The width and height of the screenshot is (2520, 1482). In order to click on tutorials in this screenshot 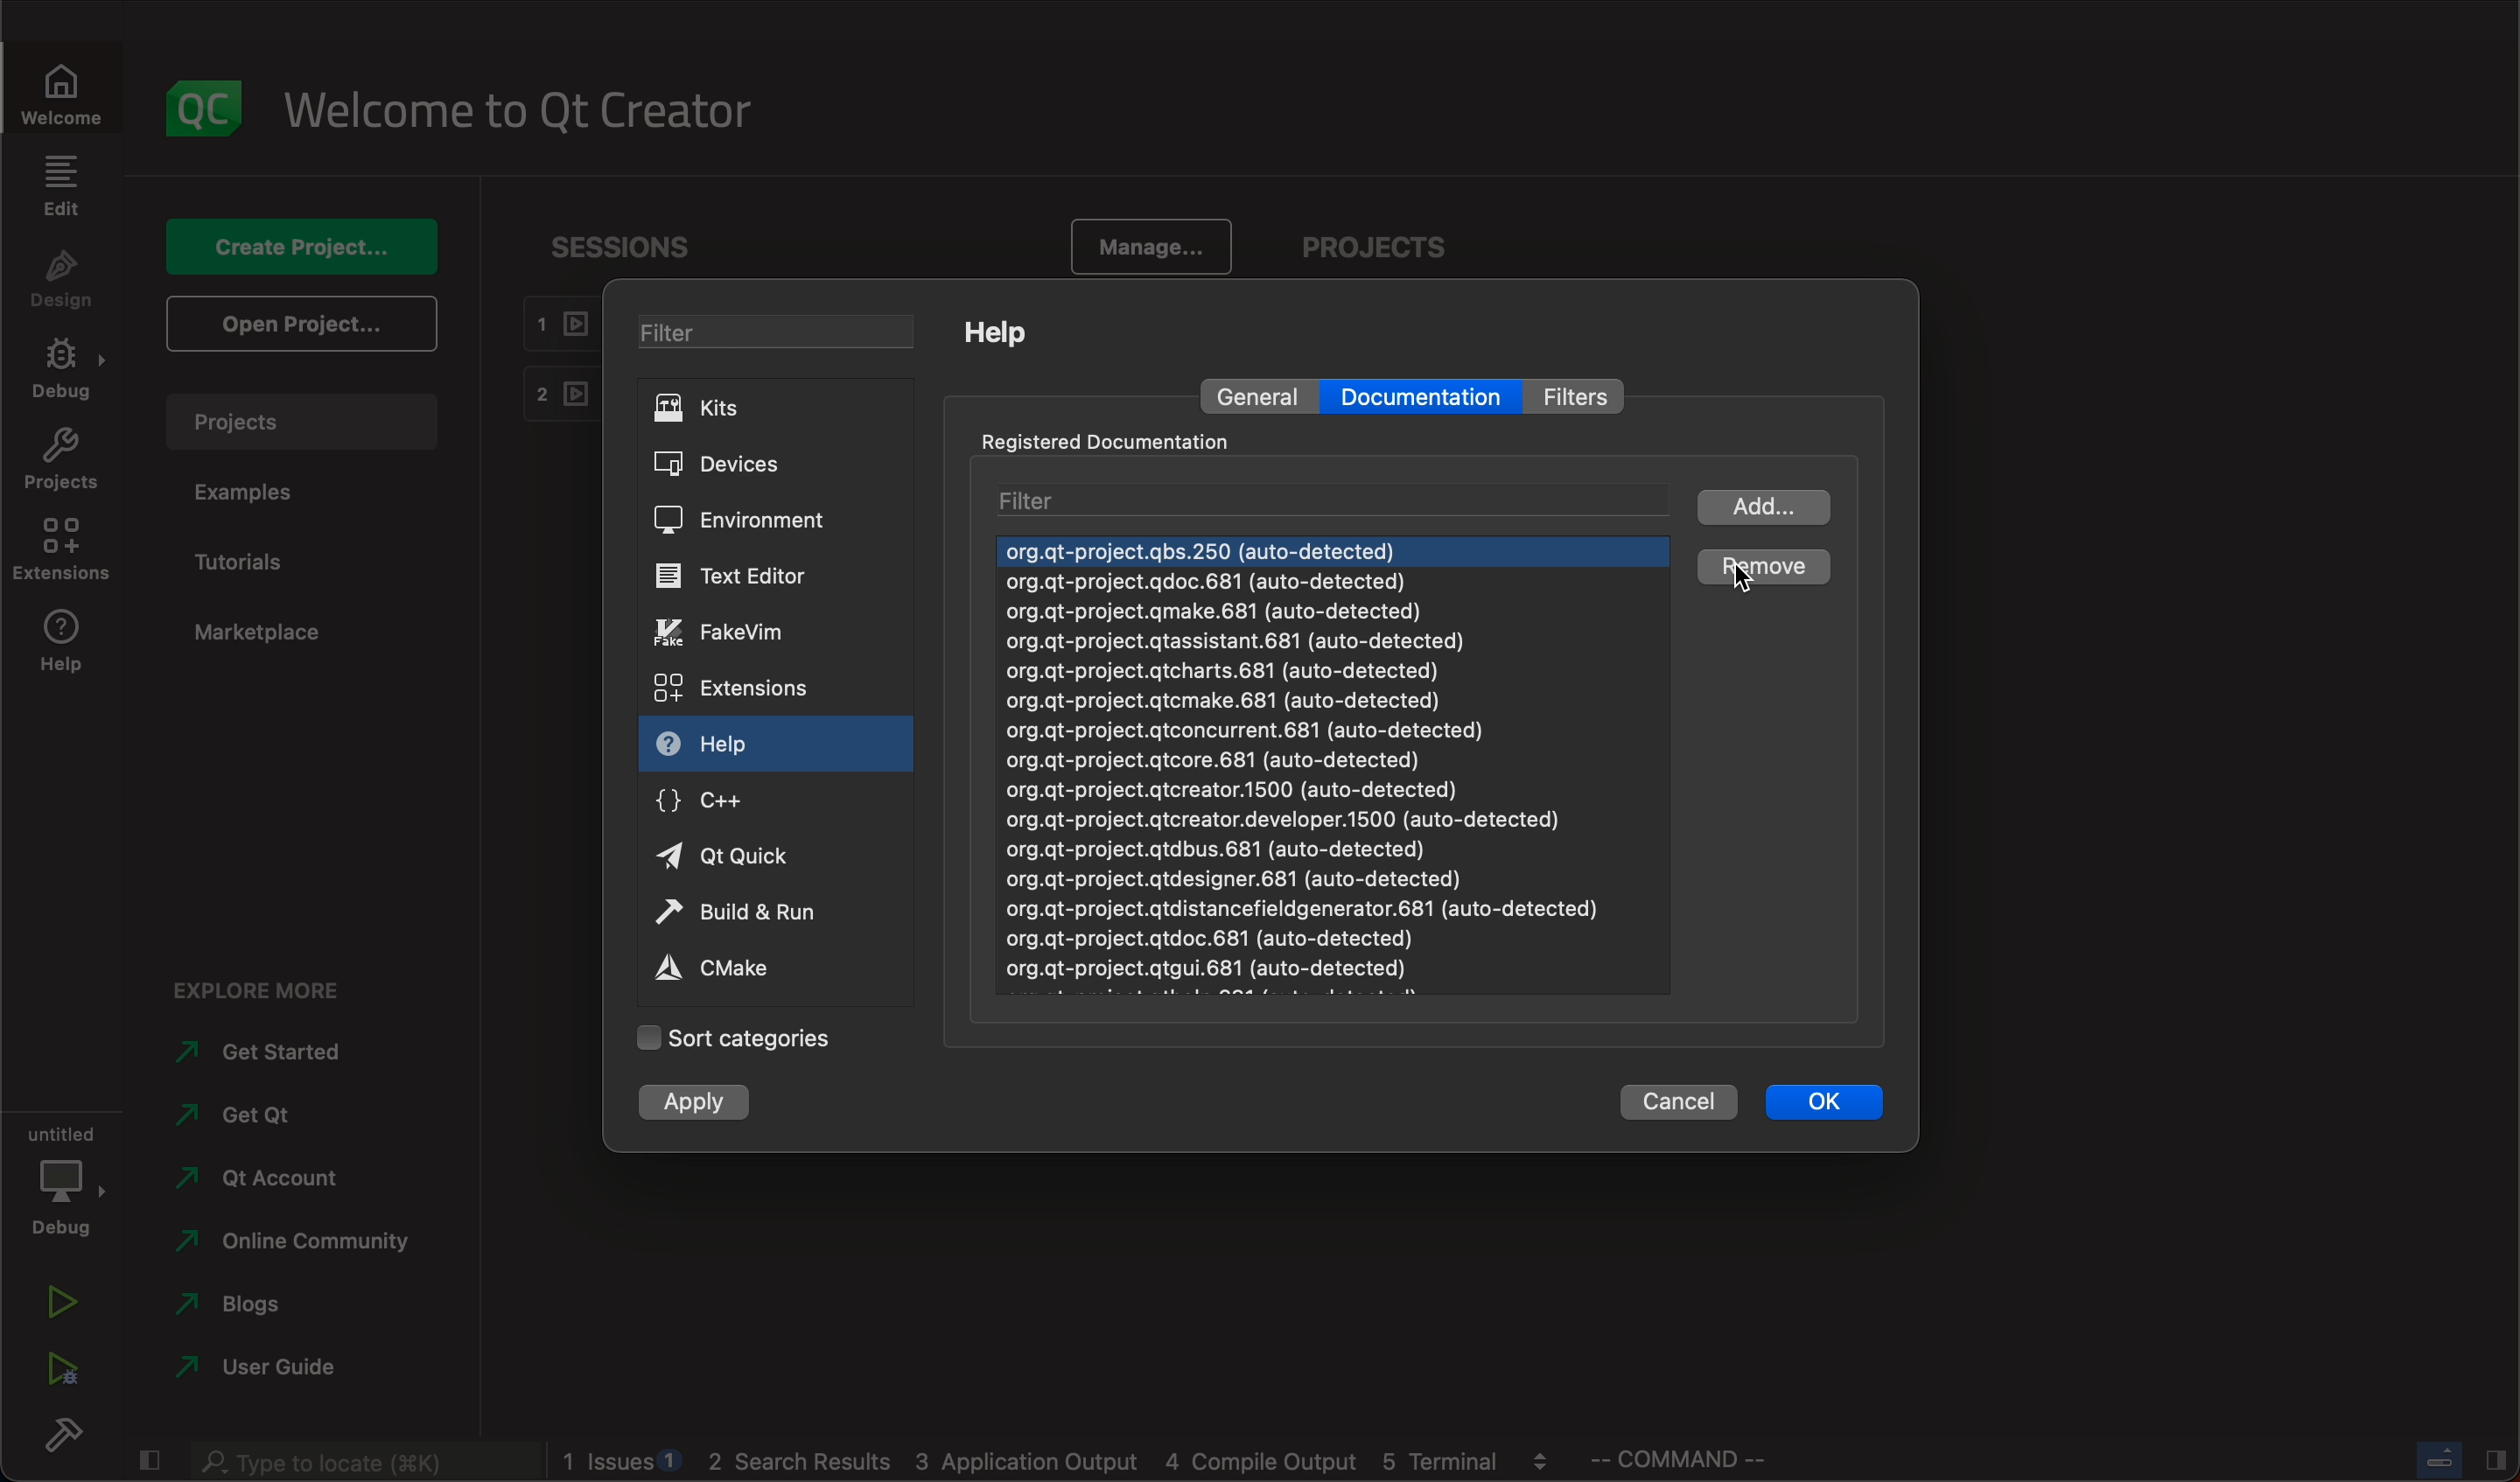, I will do `click(259, 565)`.